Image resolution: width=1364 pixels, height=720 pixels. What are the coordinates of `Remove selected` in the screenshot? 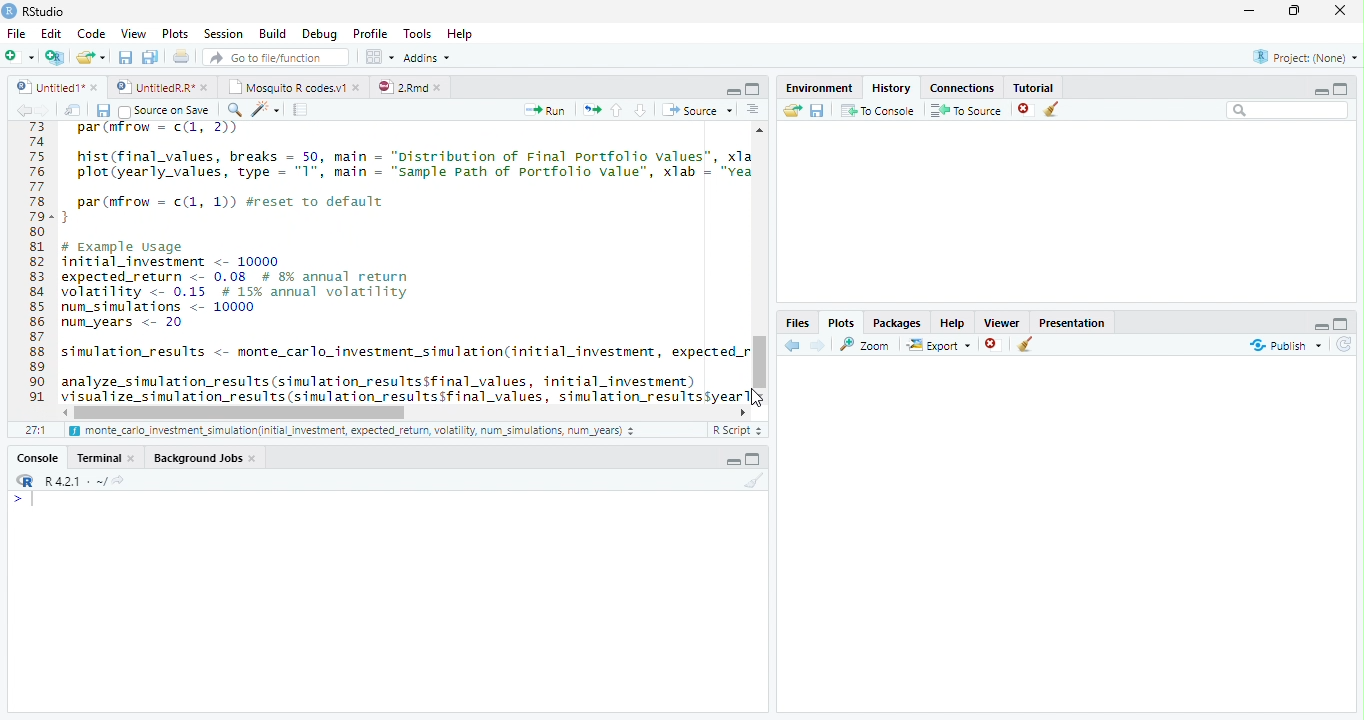 It's located at (995, 345).